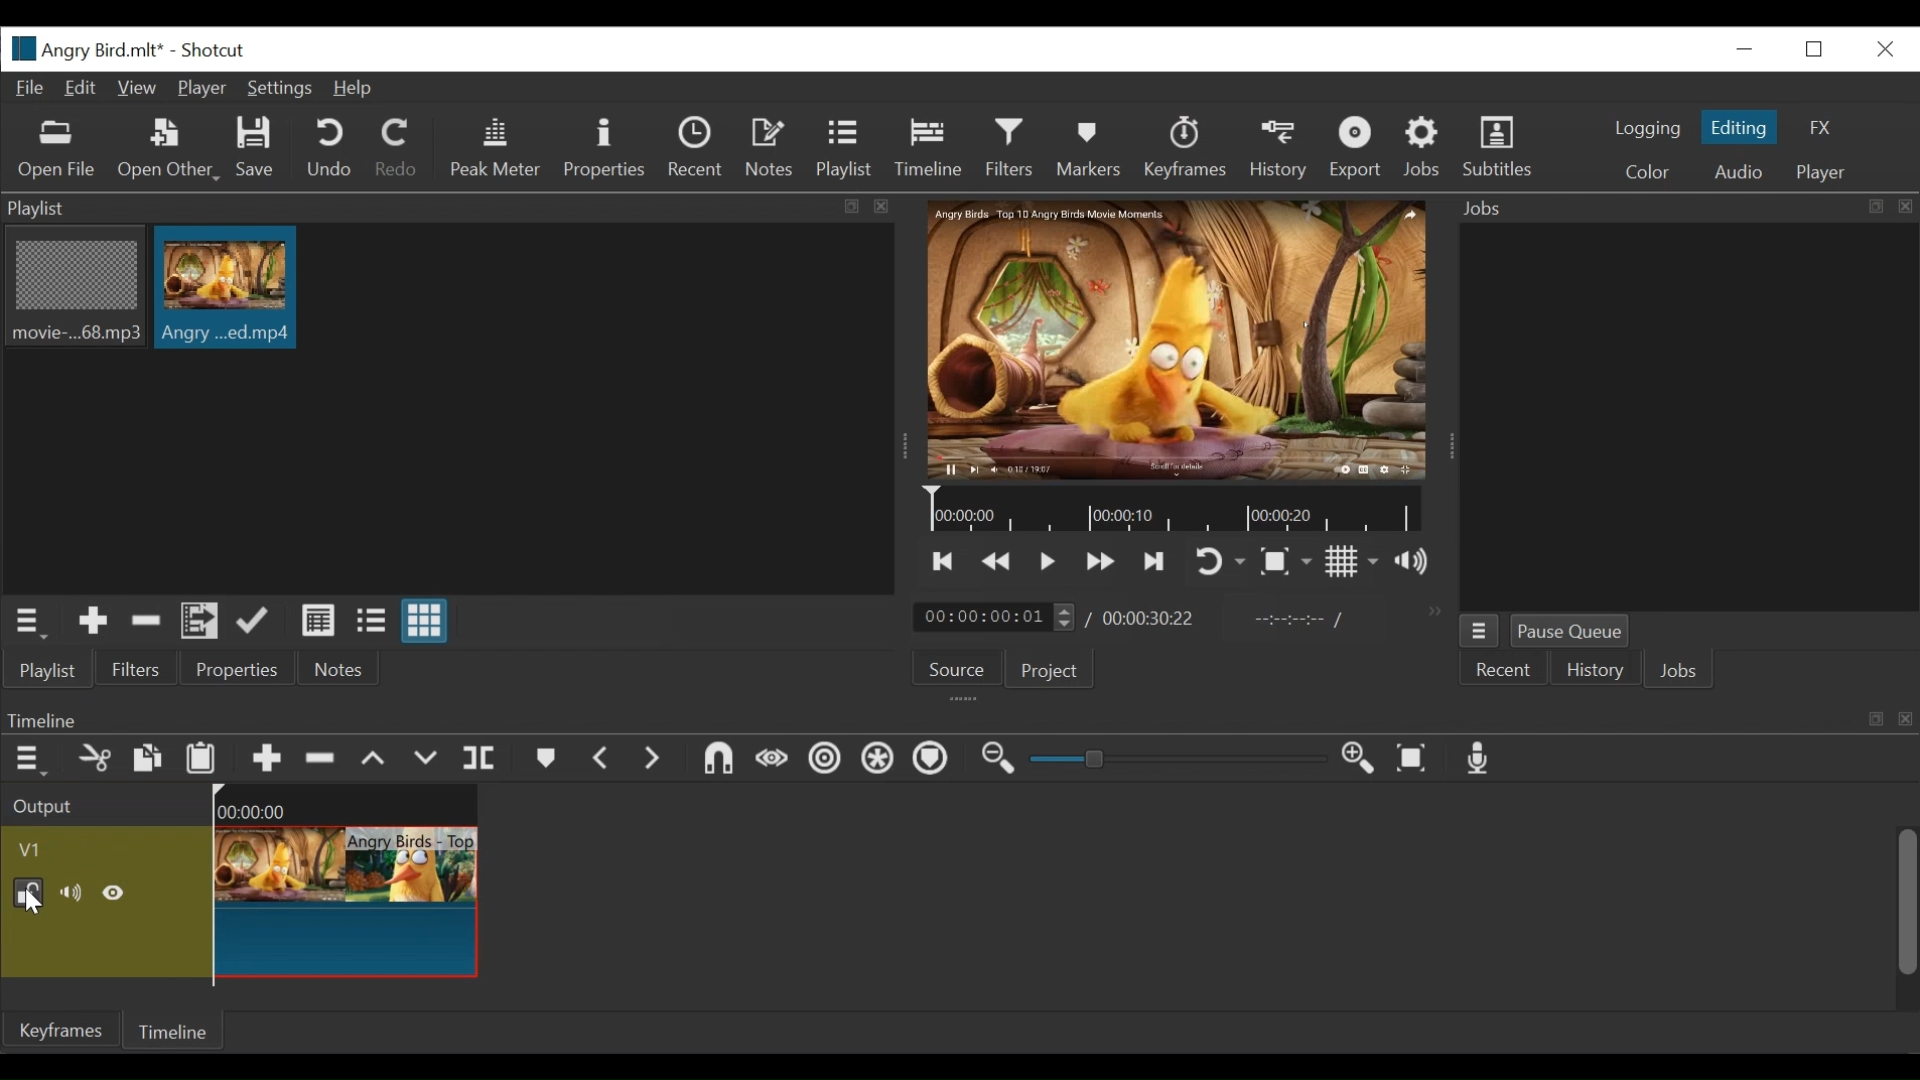  I want to click on Playlist, so click(847, 150).